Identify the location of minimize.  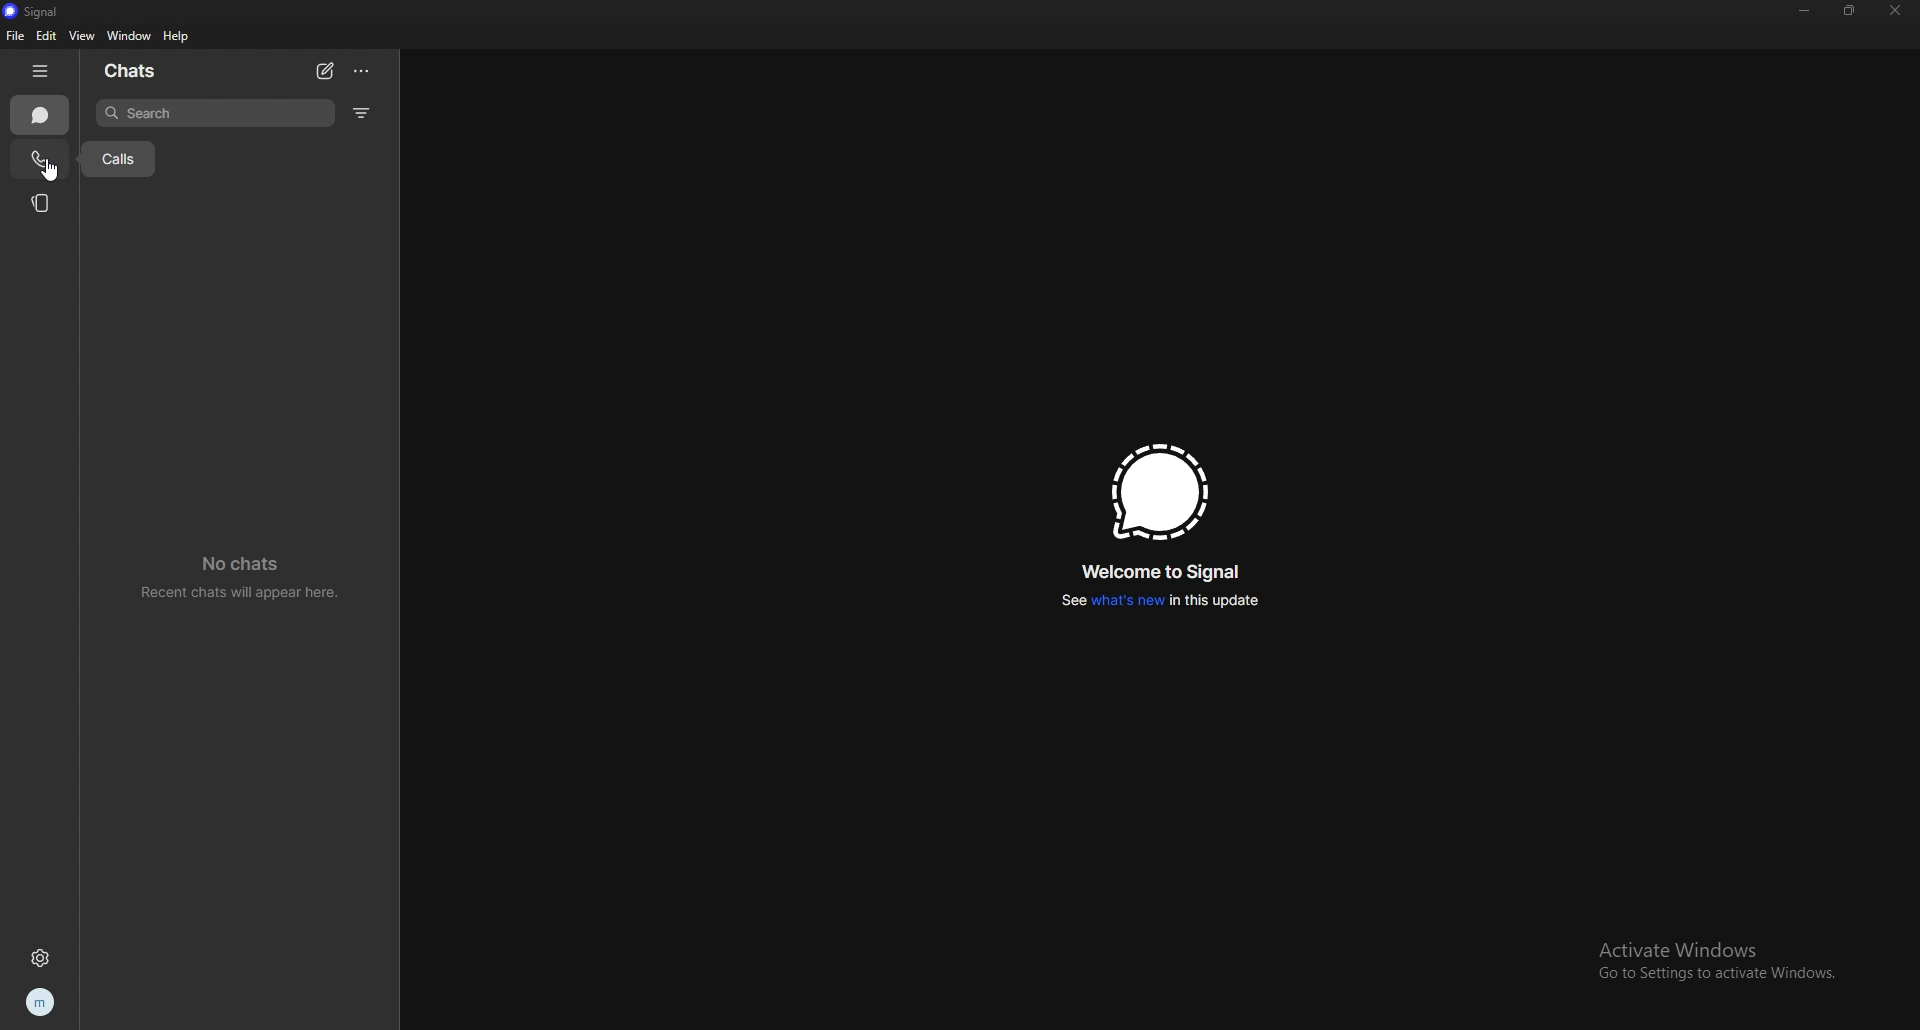
(1804, 10).